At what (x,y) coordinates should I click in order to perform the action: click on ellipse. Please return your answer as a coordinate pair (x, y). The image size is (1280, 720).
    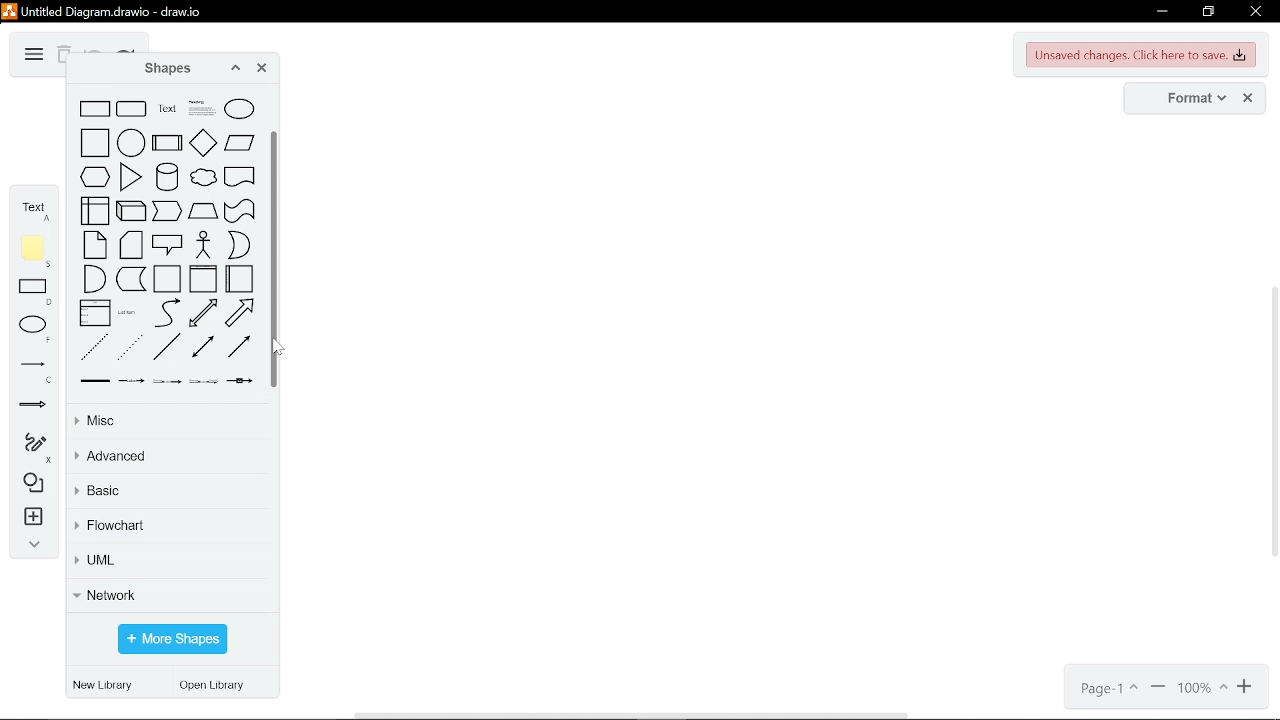
    Looking at the image, I should click on (36, 329).